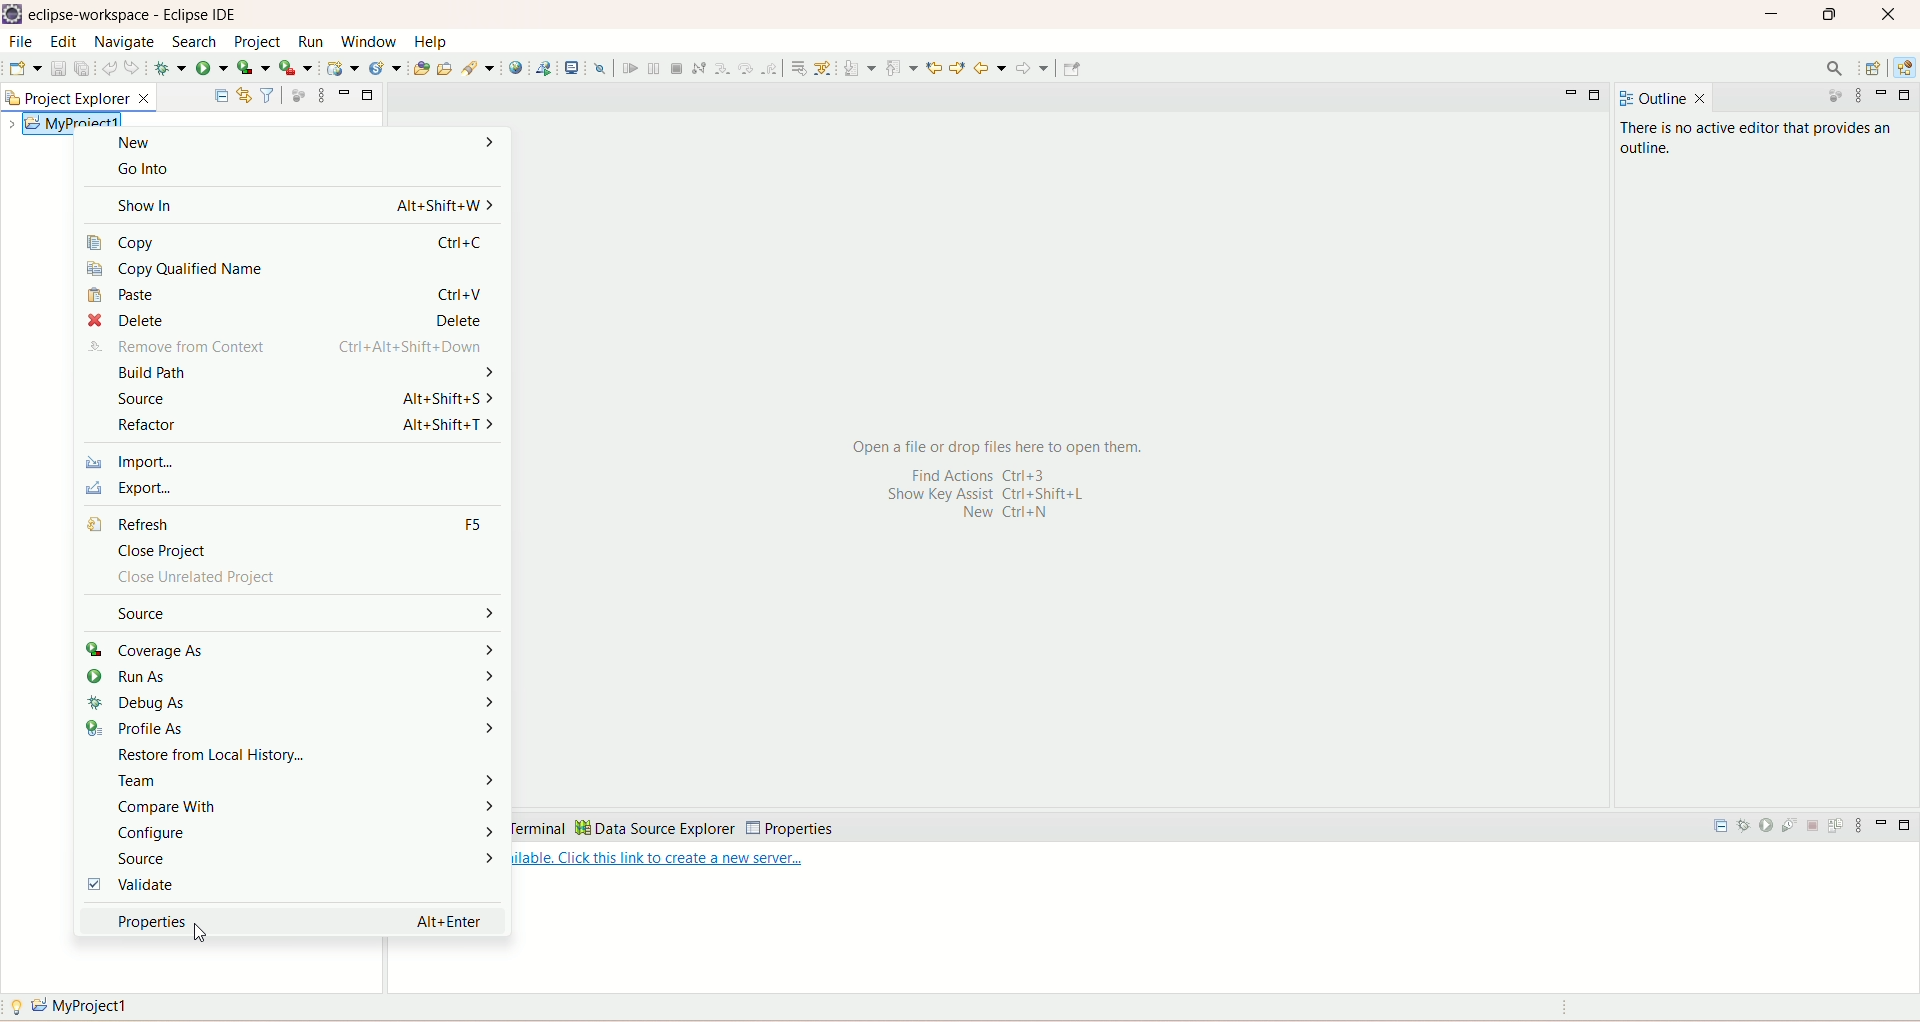 The width and height of the screenshot is (1920, 1022). I want to click on step into, so click(722, 70).